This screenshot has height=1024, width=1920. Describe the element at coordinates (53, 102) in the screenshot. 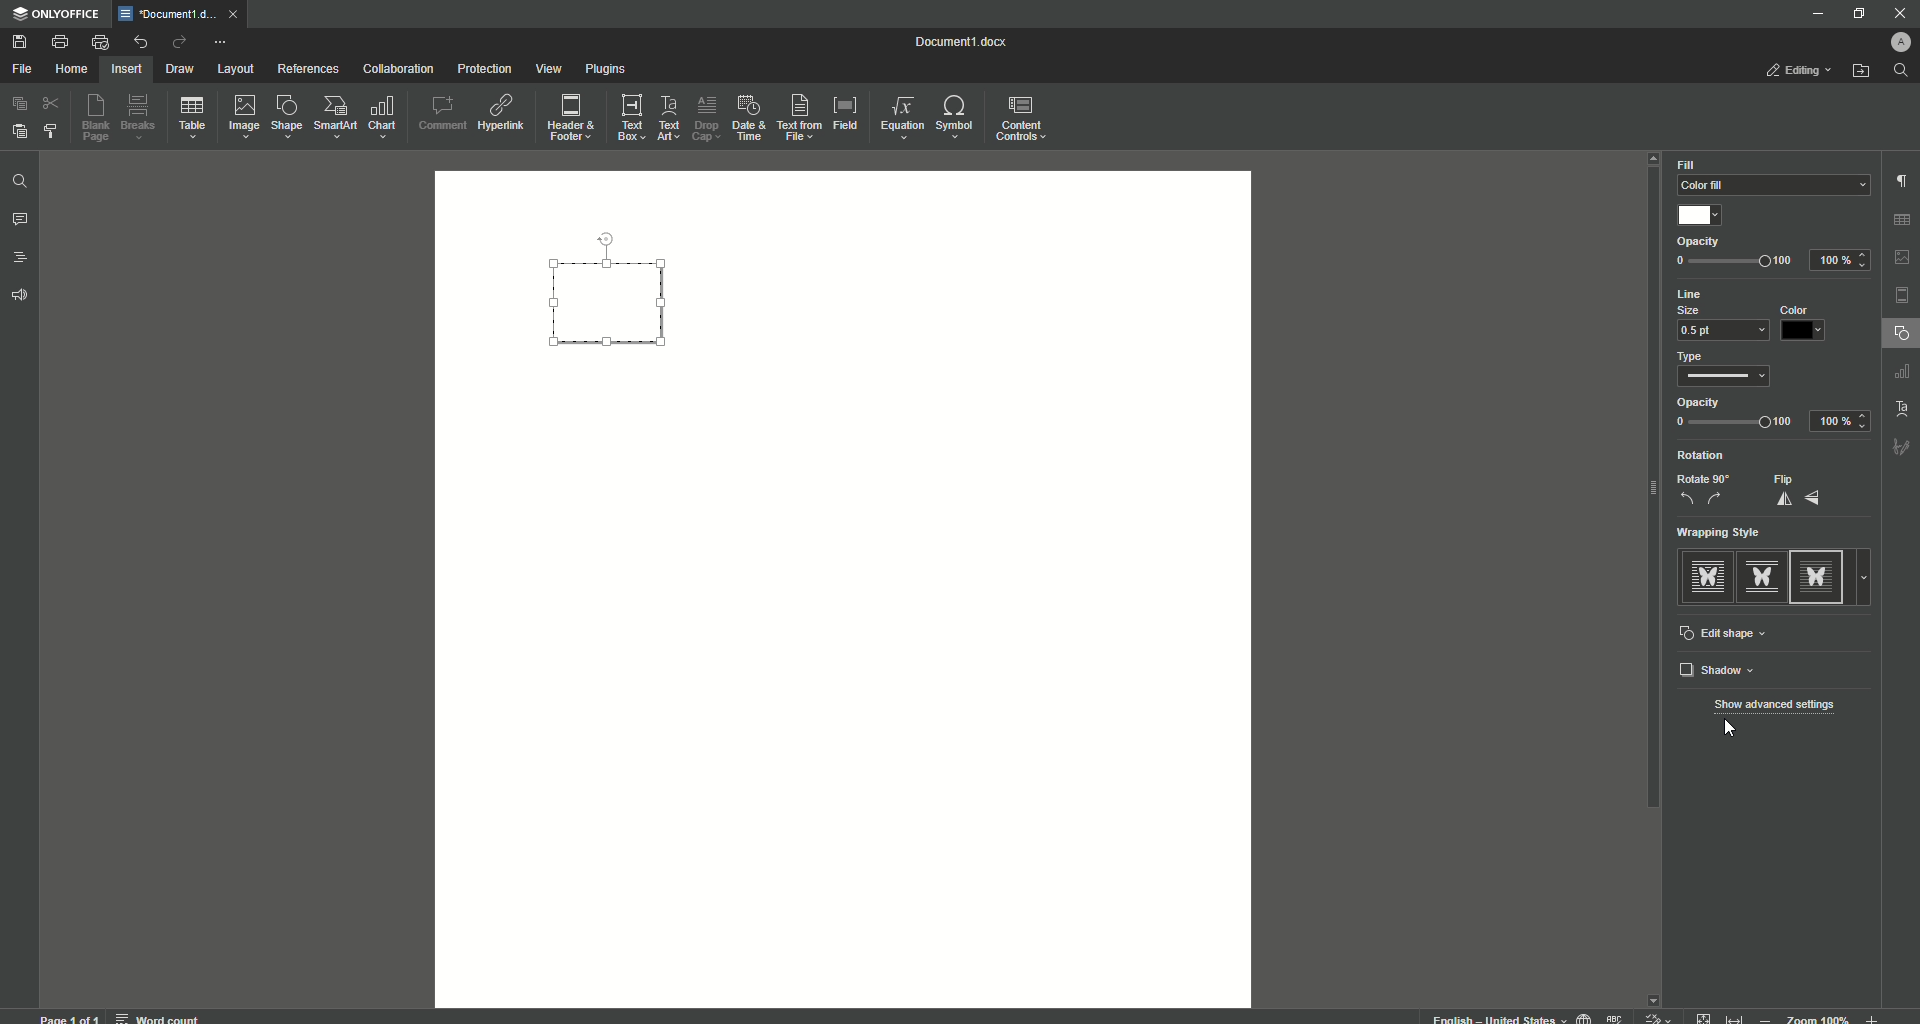

I see `Cut` at that location.